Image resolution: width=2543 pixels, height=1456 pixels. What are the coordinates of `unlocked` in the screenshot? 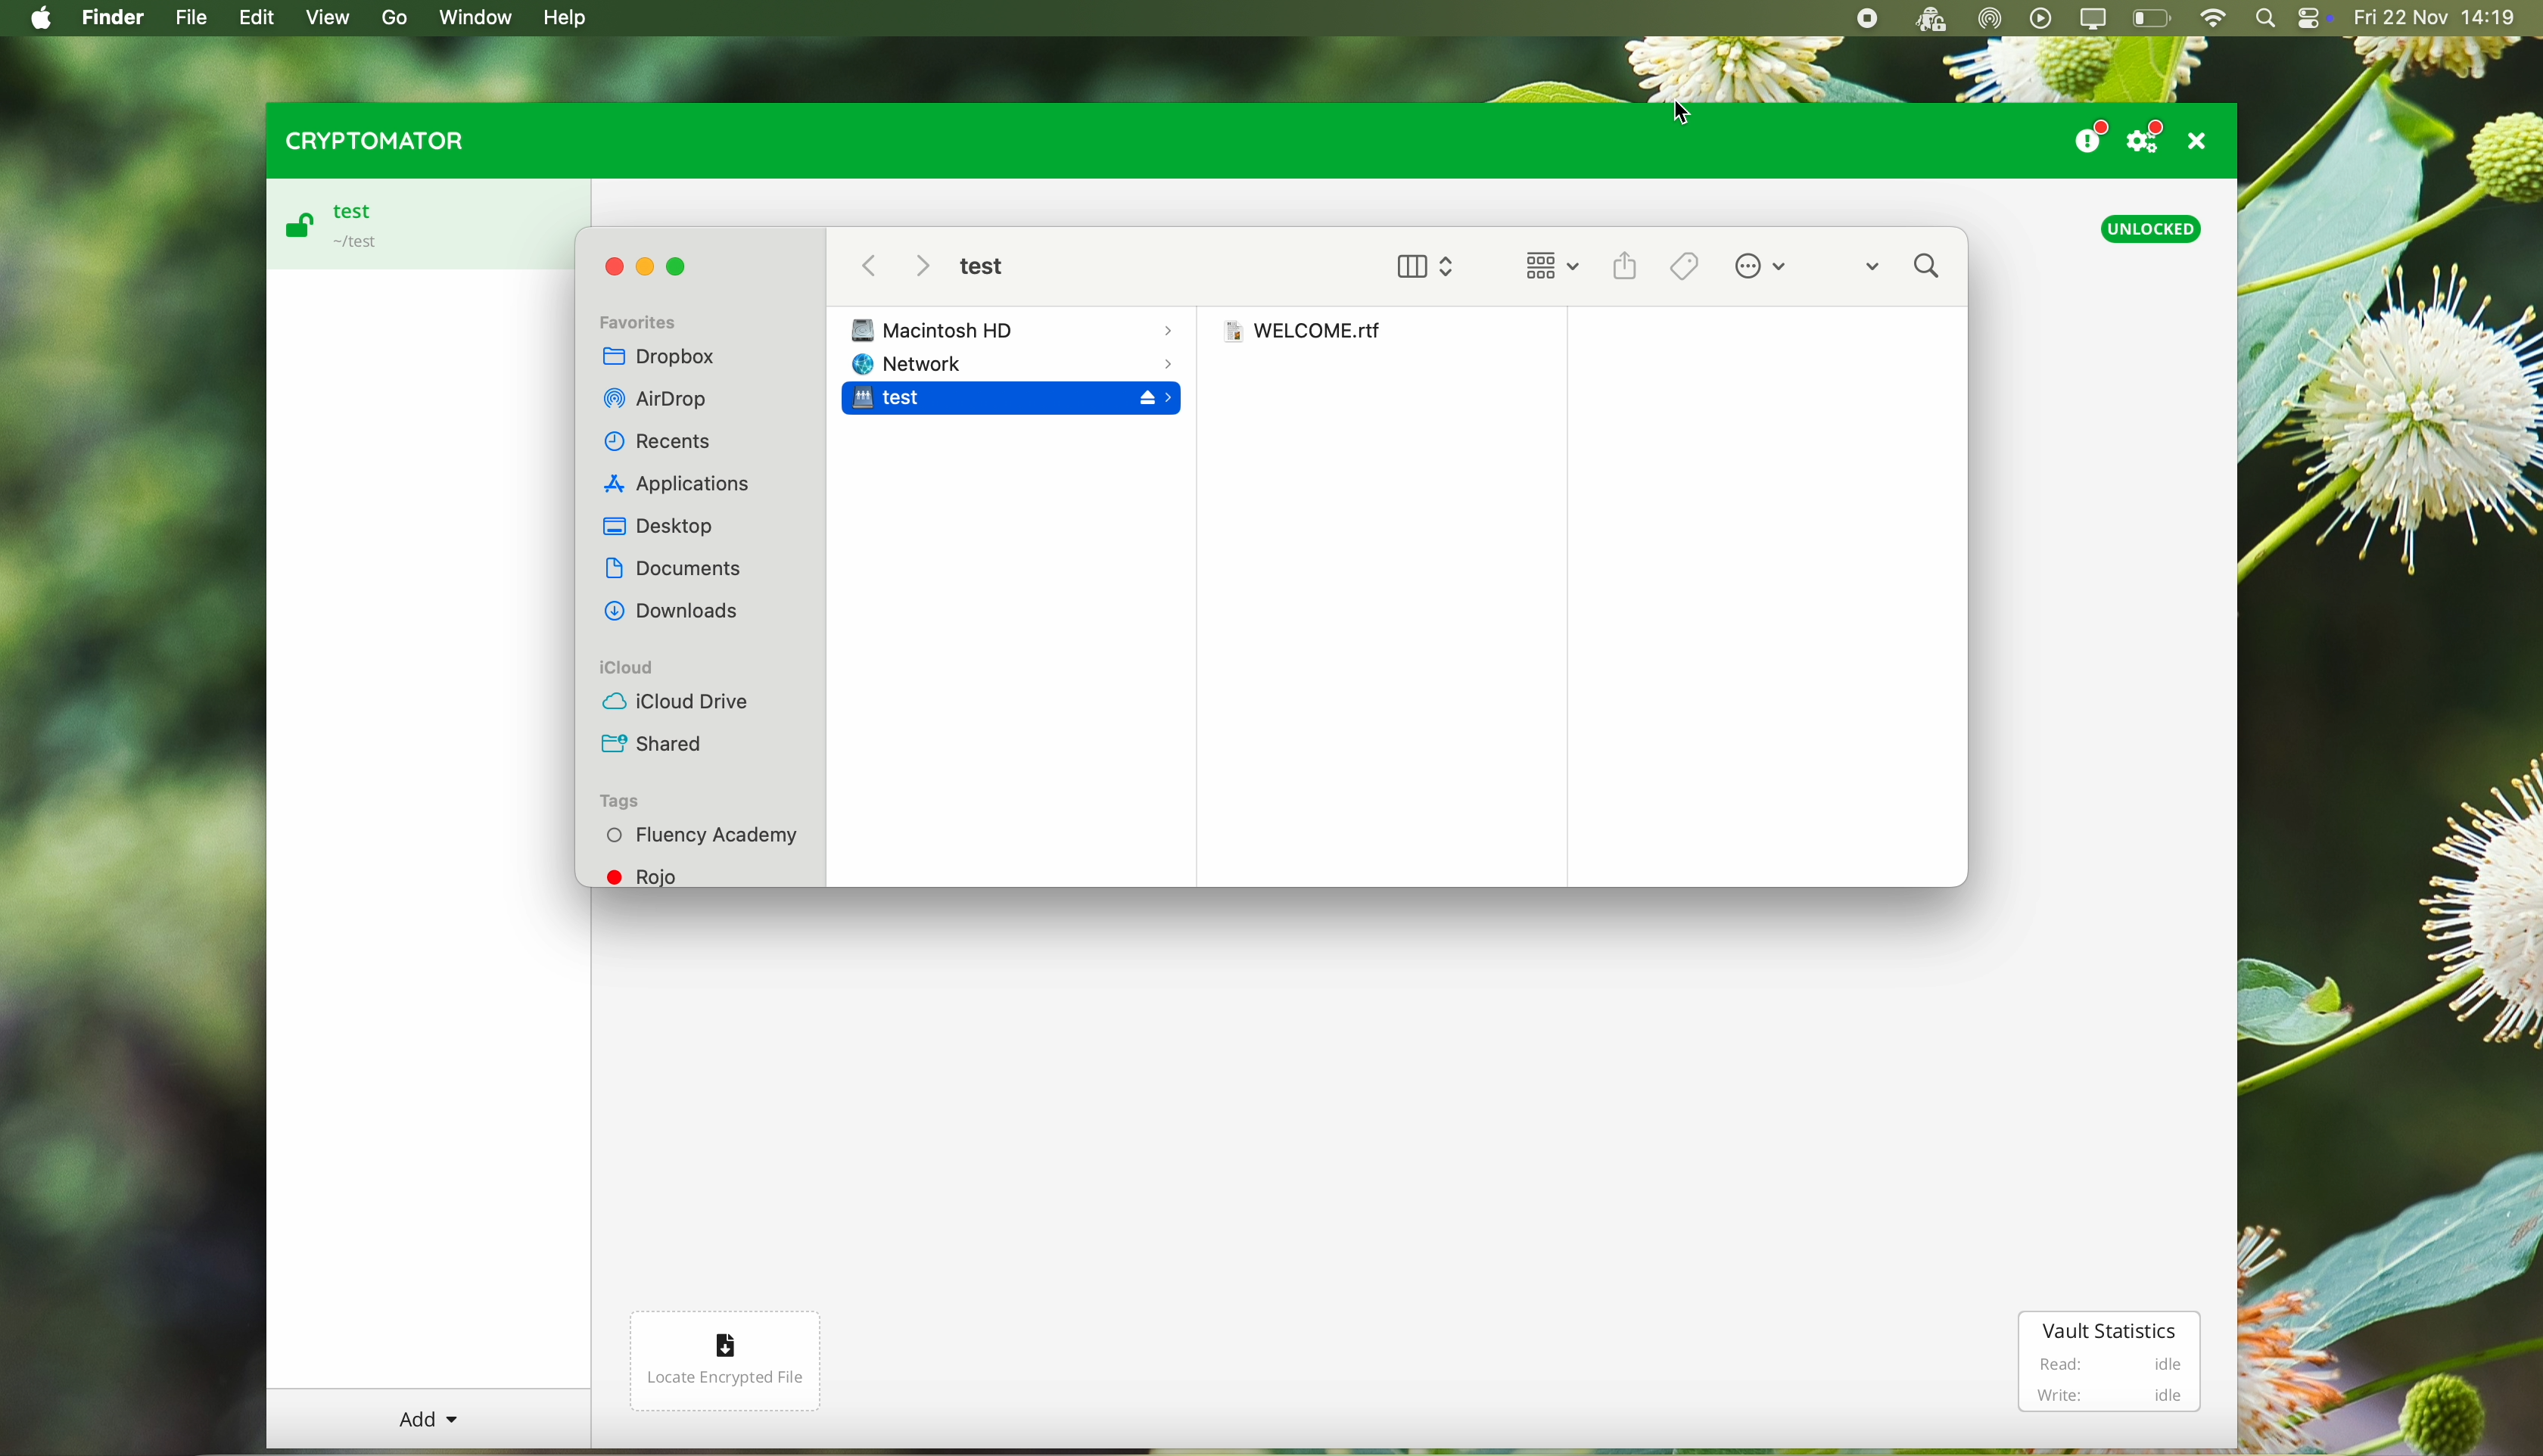 It's located at (2155, 229).